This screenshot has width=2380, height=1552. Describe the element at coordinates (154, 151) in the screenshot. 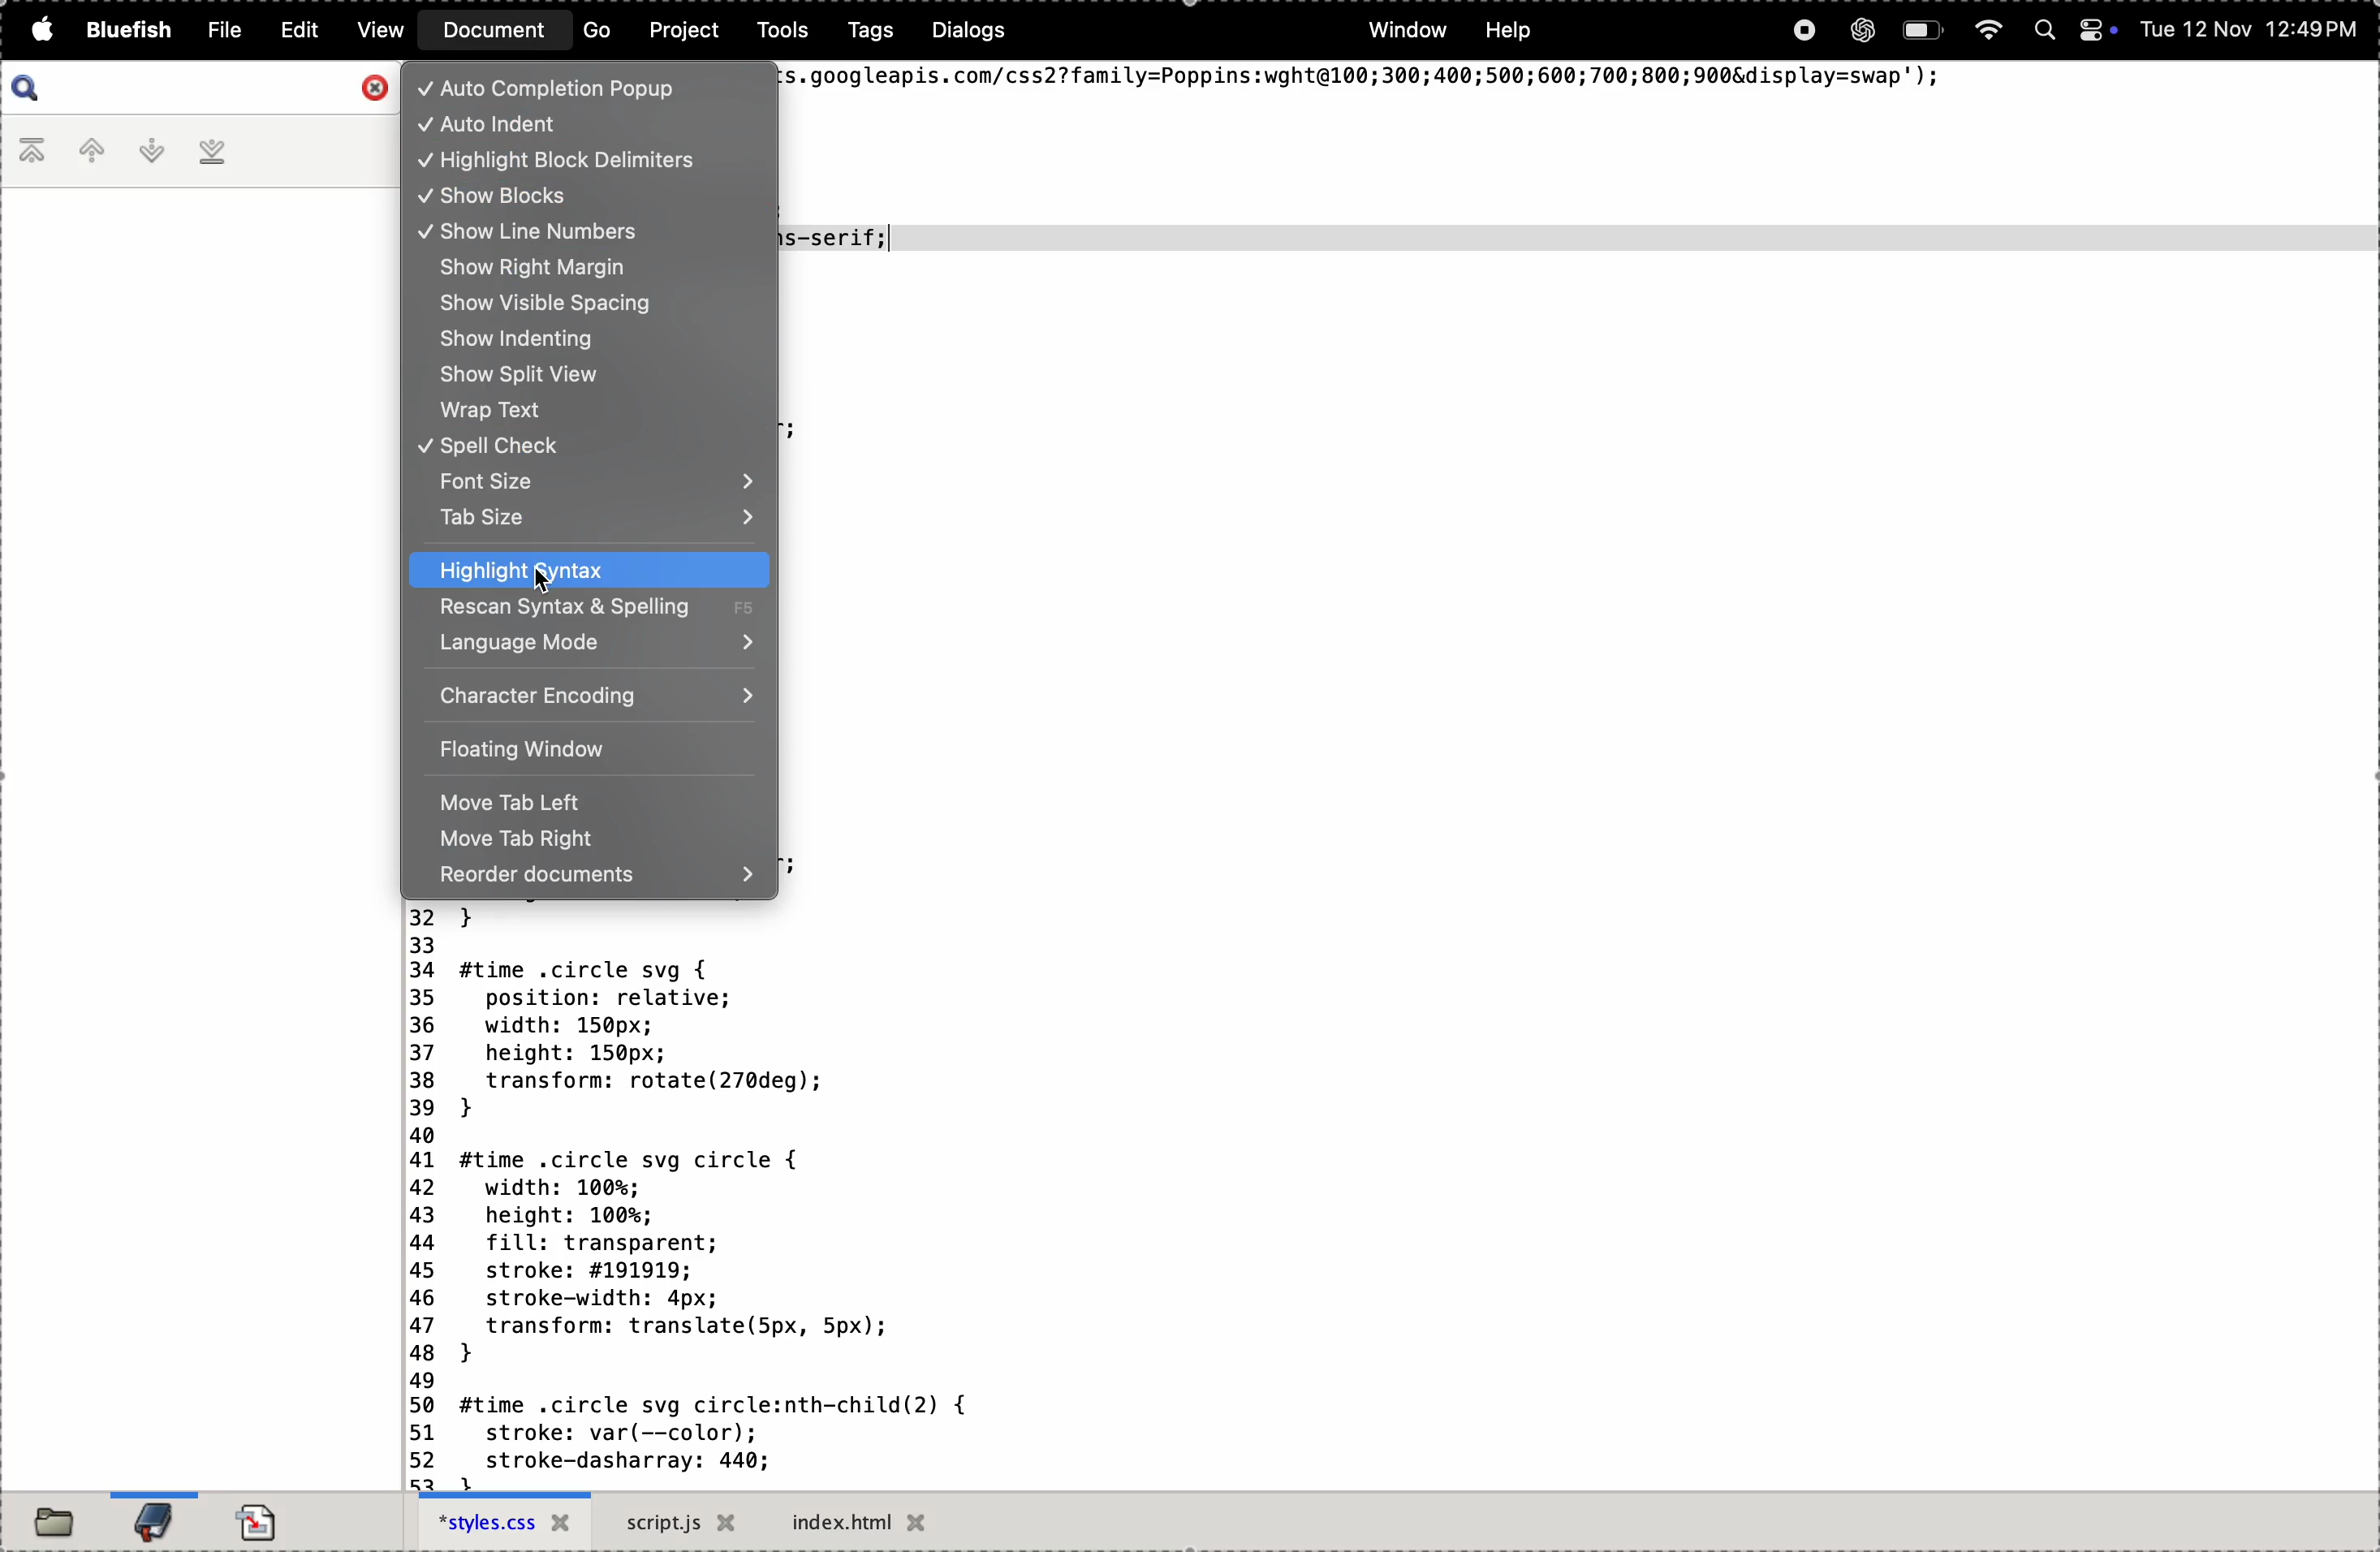

I see `next bookmark` at that location.